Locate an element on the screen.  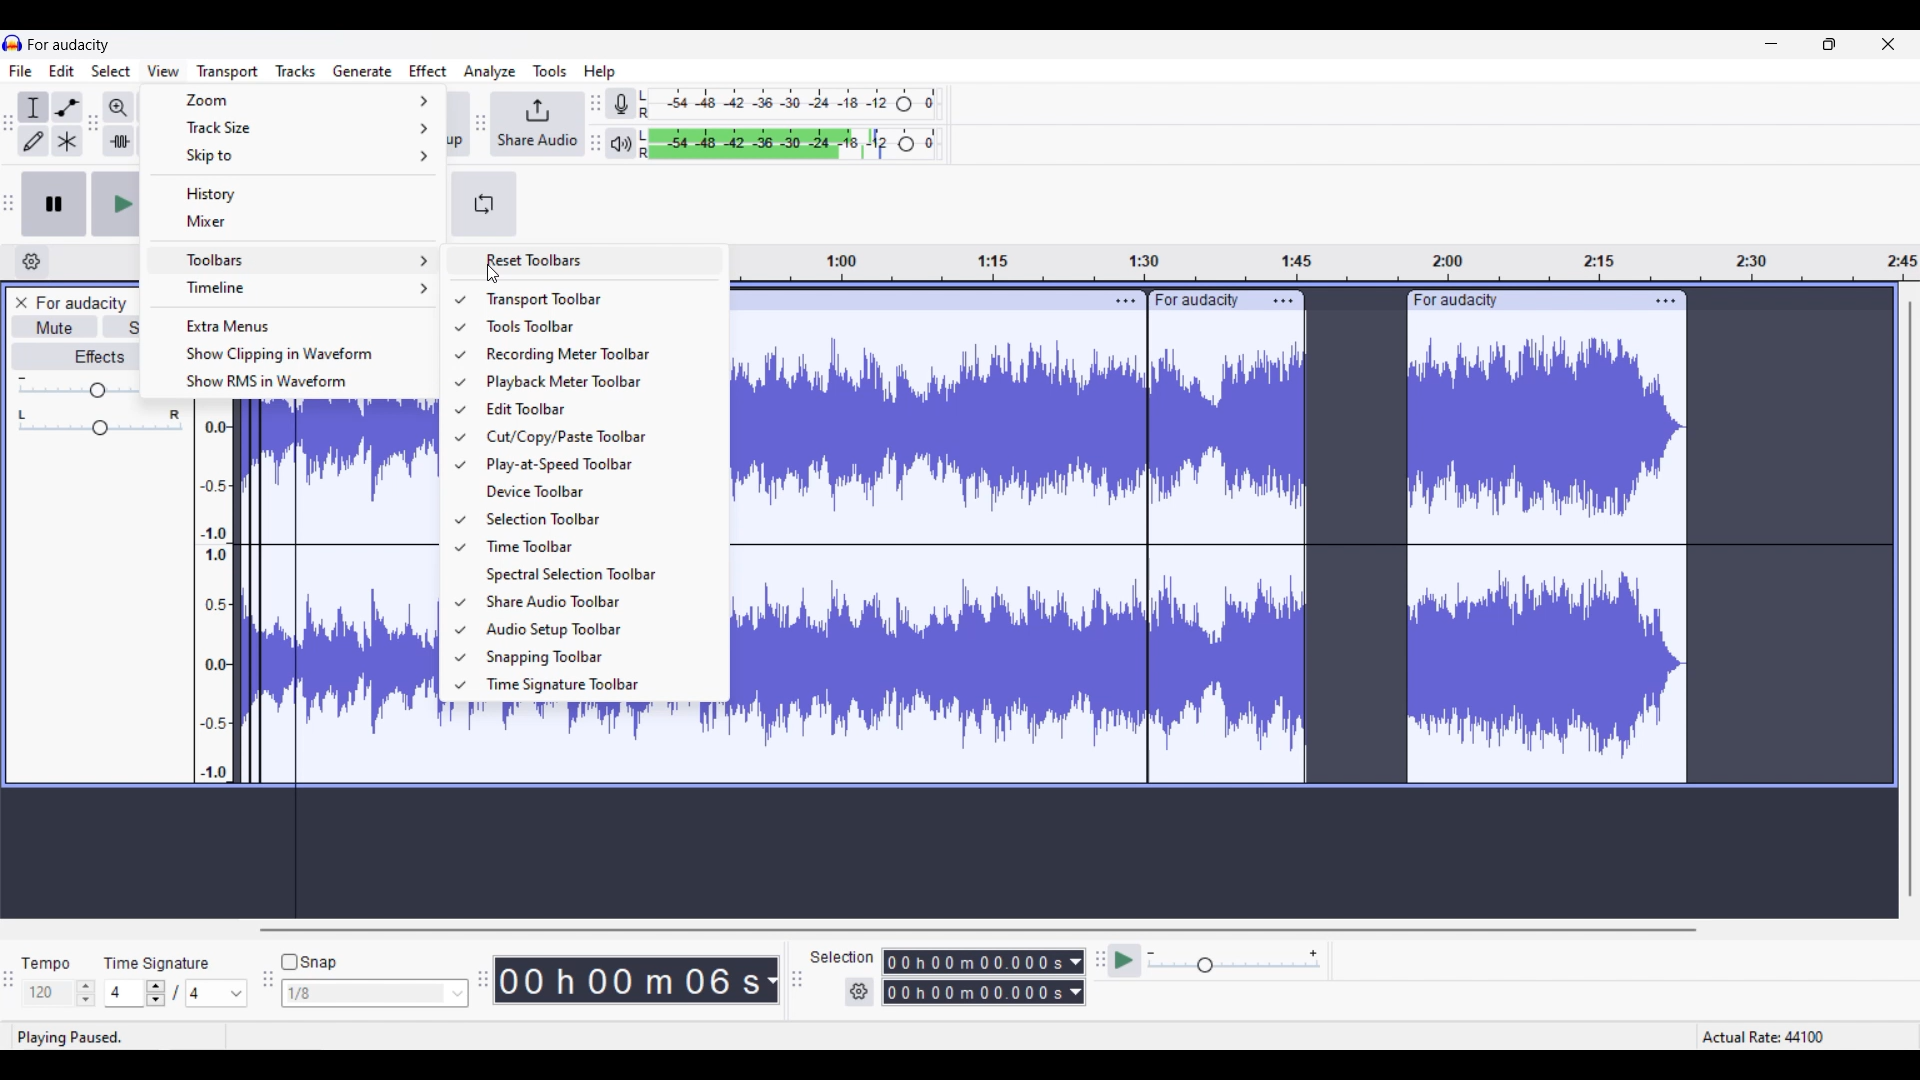
Scale to measure sound intensity is located at coordinates (216, 596).